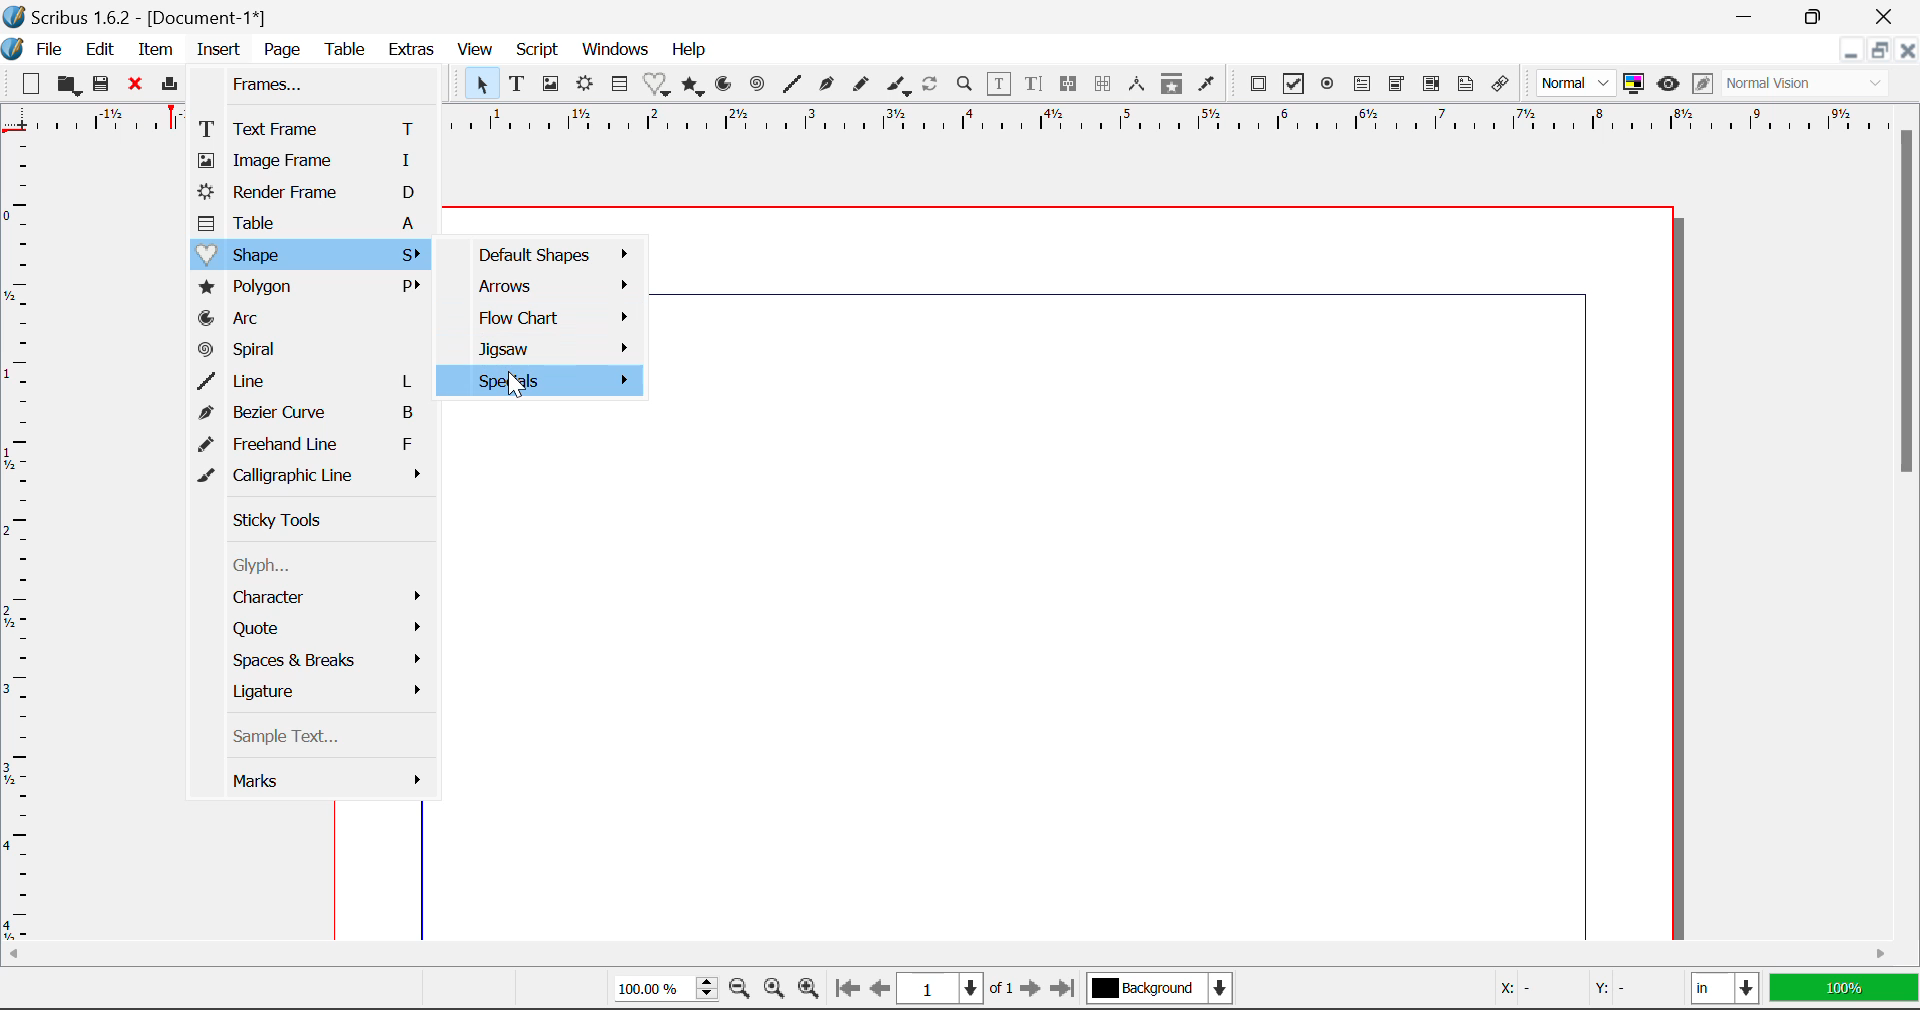  Describe the element at coordinates (1823, 16) in the screenshot. I see `Minimize` at that location.